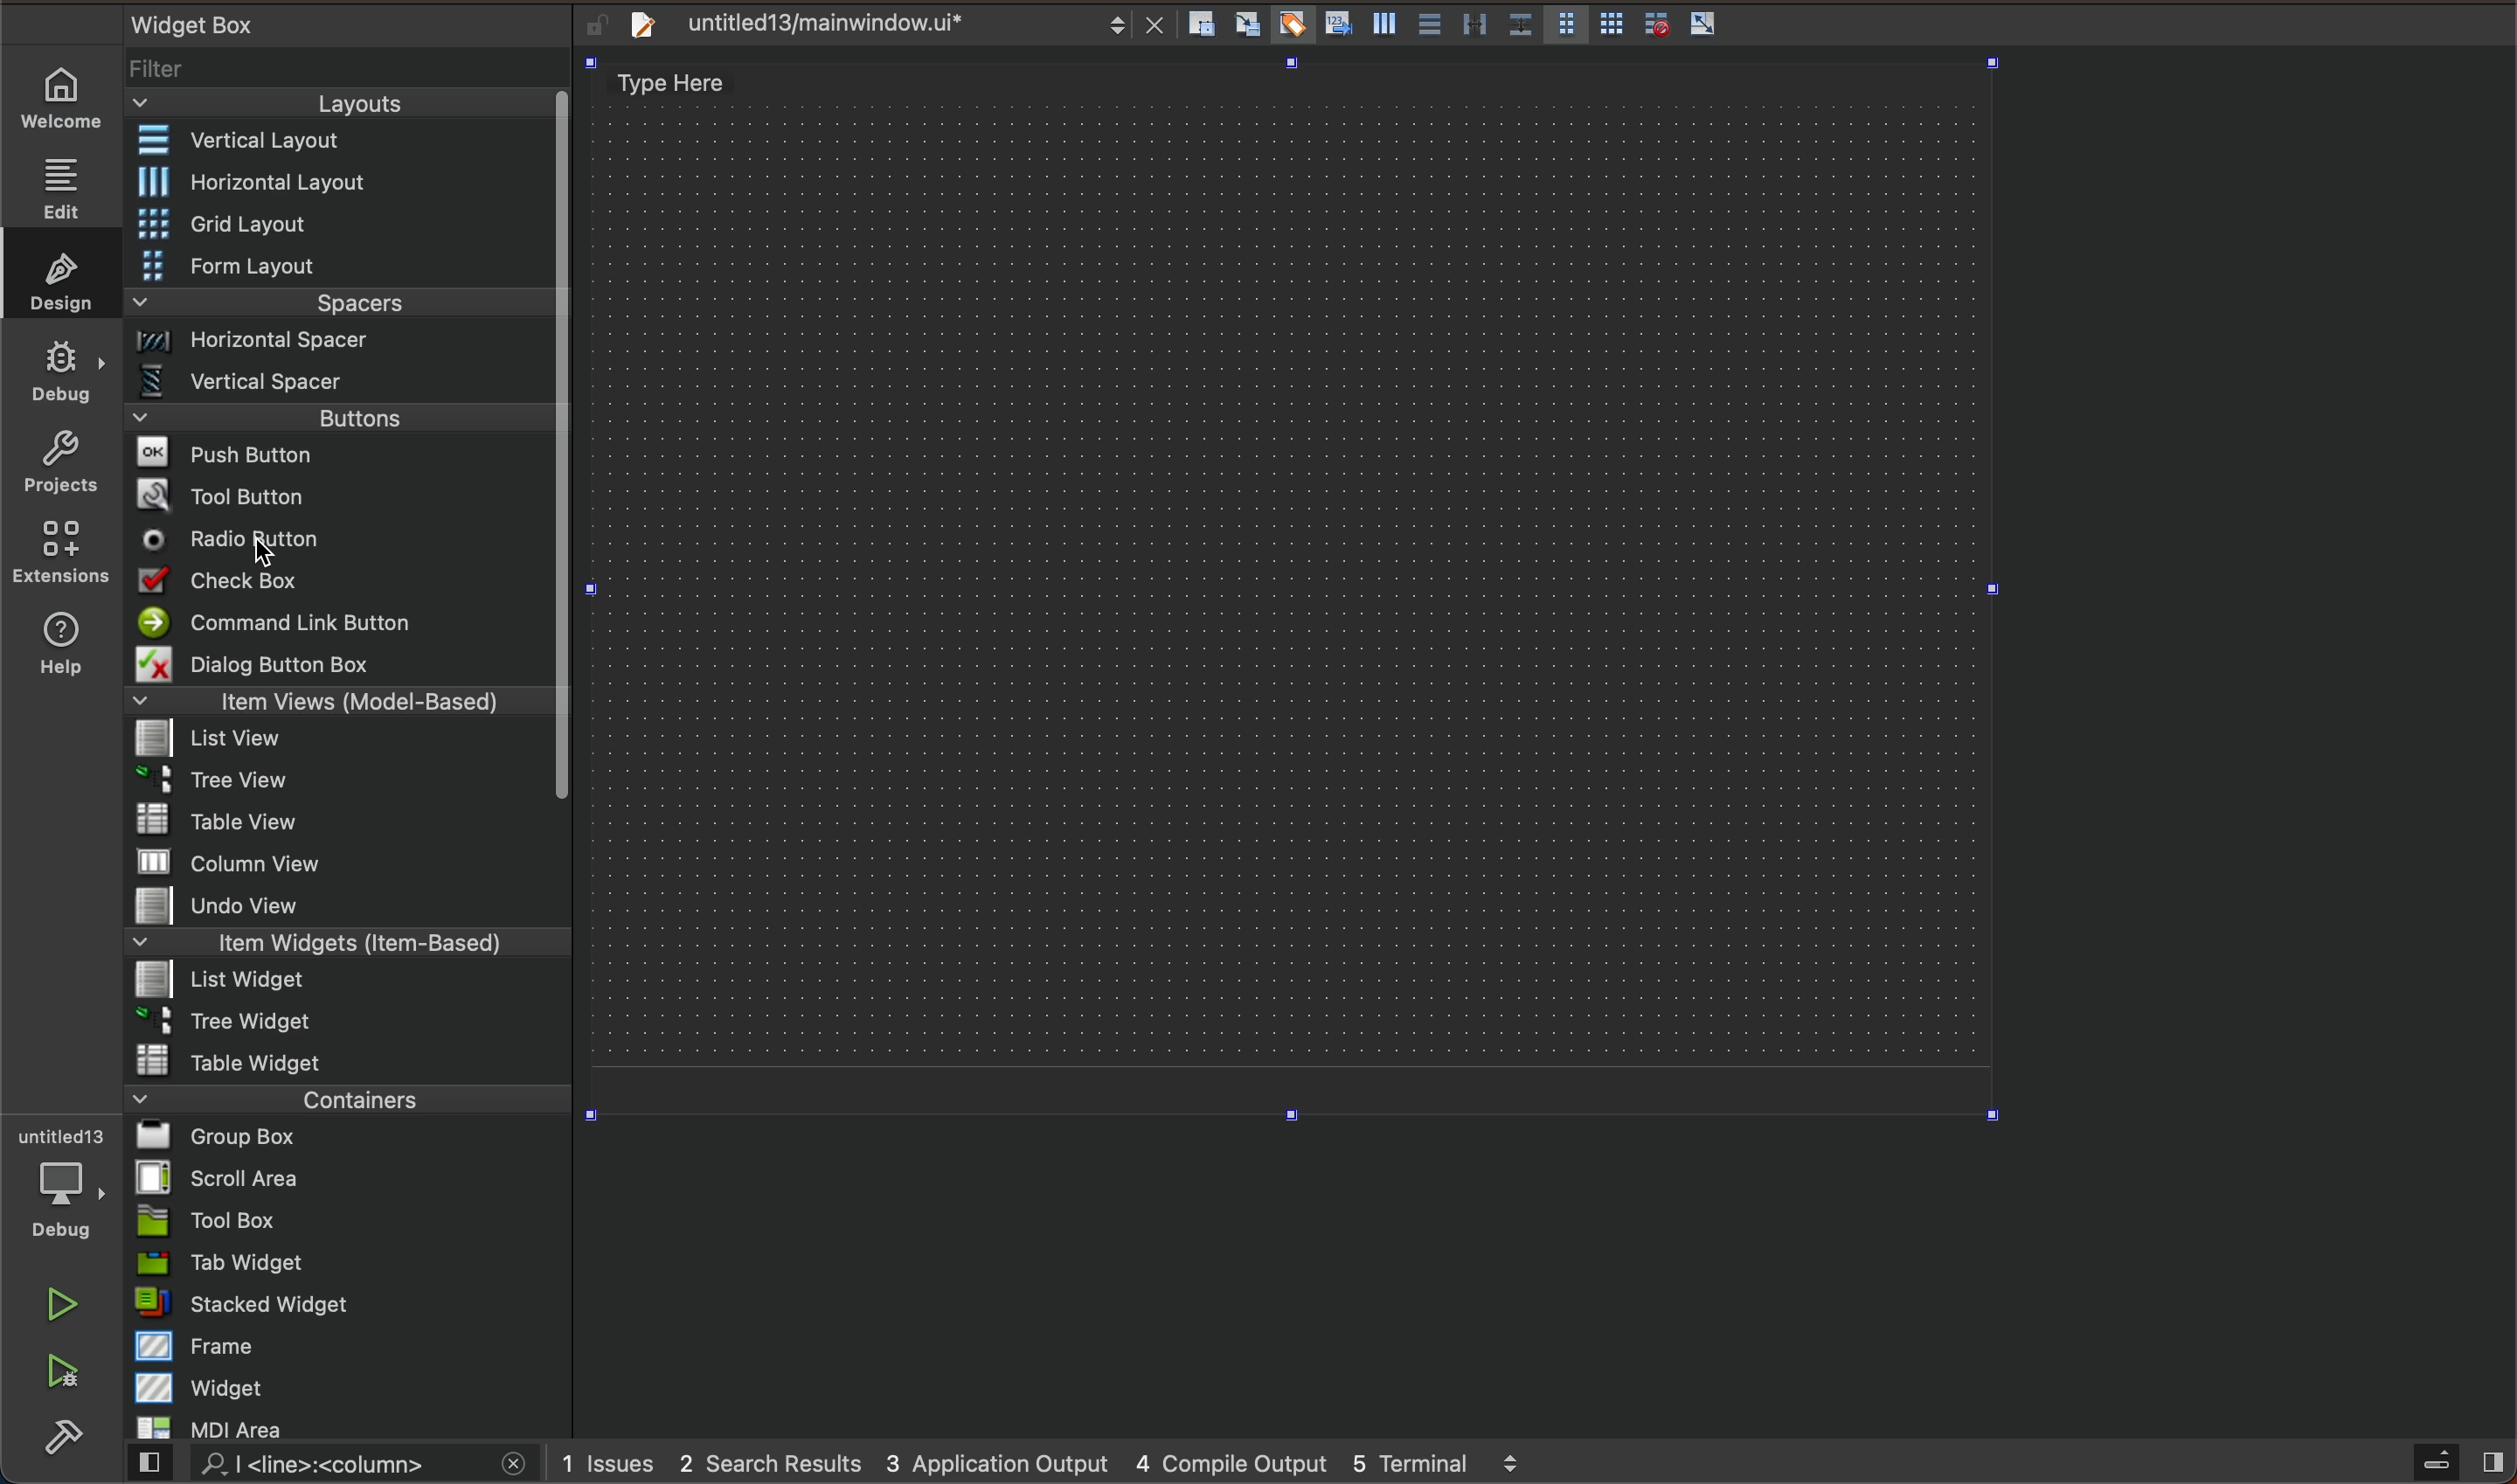 Image resolution: width=2517 pixels, height=1484 pixels. What do you see at coordinates (2440, 1463) in the screenshot?
I see `sidebar ` at bounding box center [2440, 1463].